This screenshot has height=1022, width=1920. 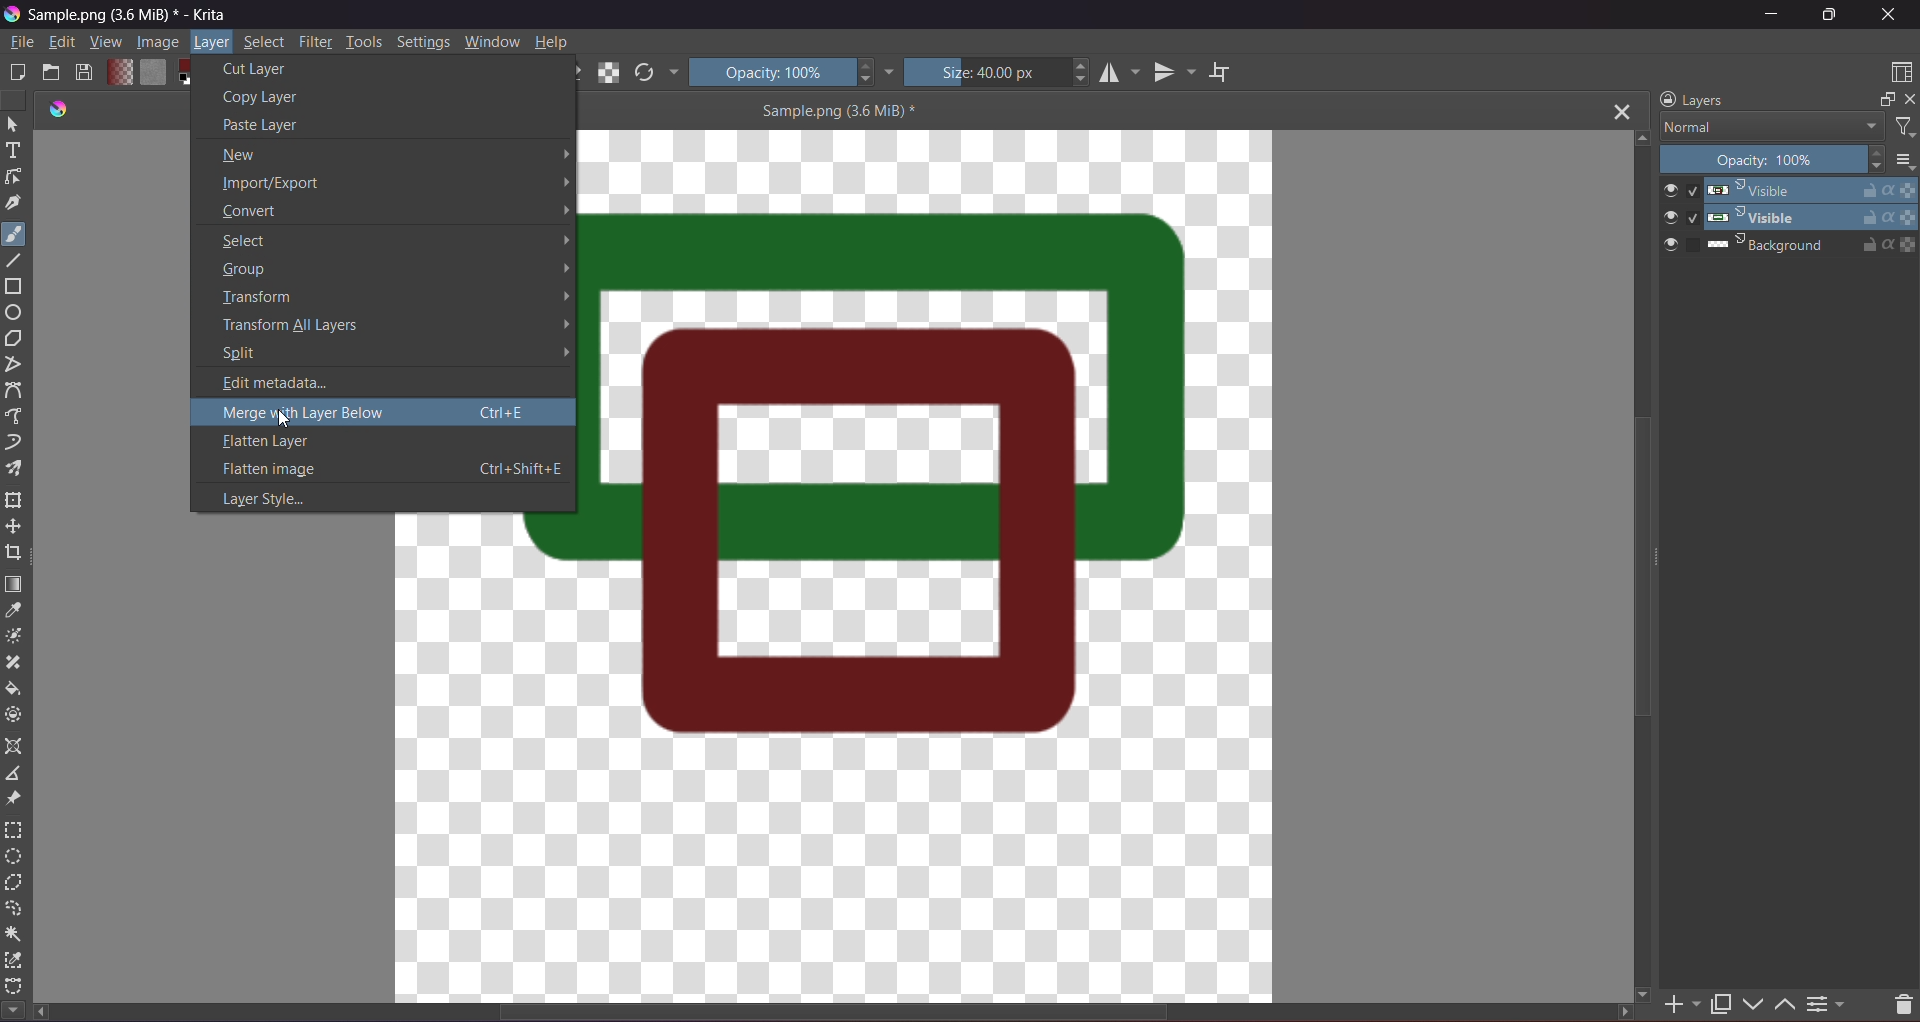 What do you see at coordinates (1790, 245) in the screenshot?
I see `Background` at bounding box center [1790, 245].